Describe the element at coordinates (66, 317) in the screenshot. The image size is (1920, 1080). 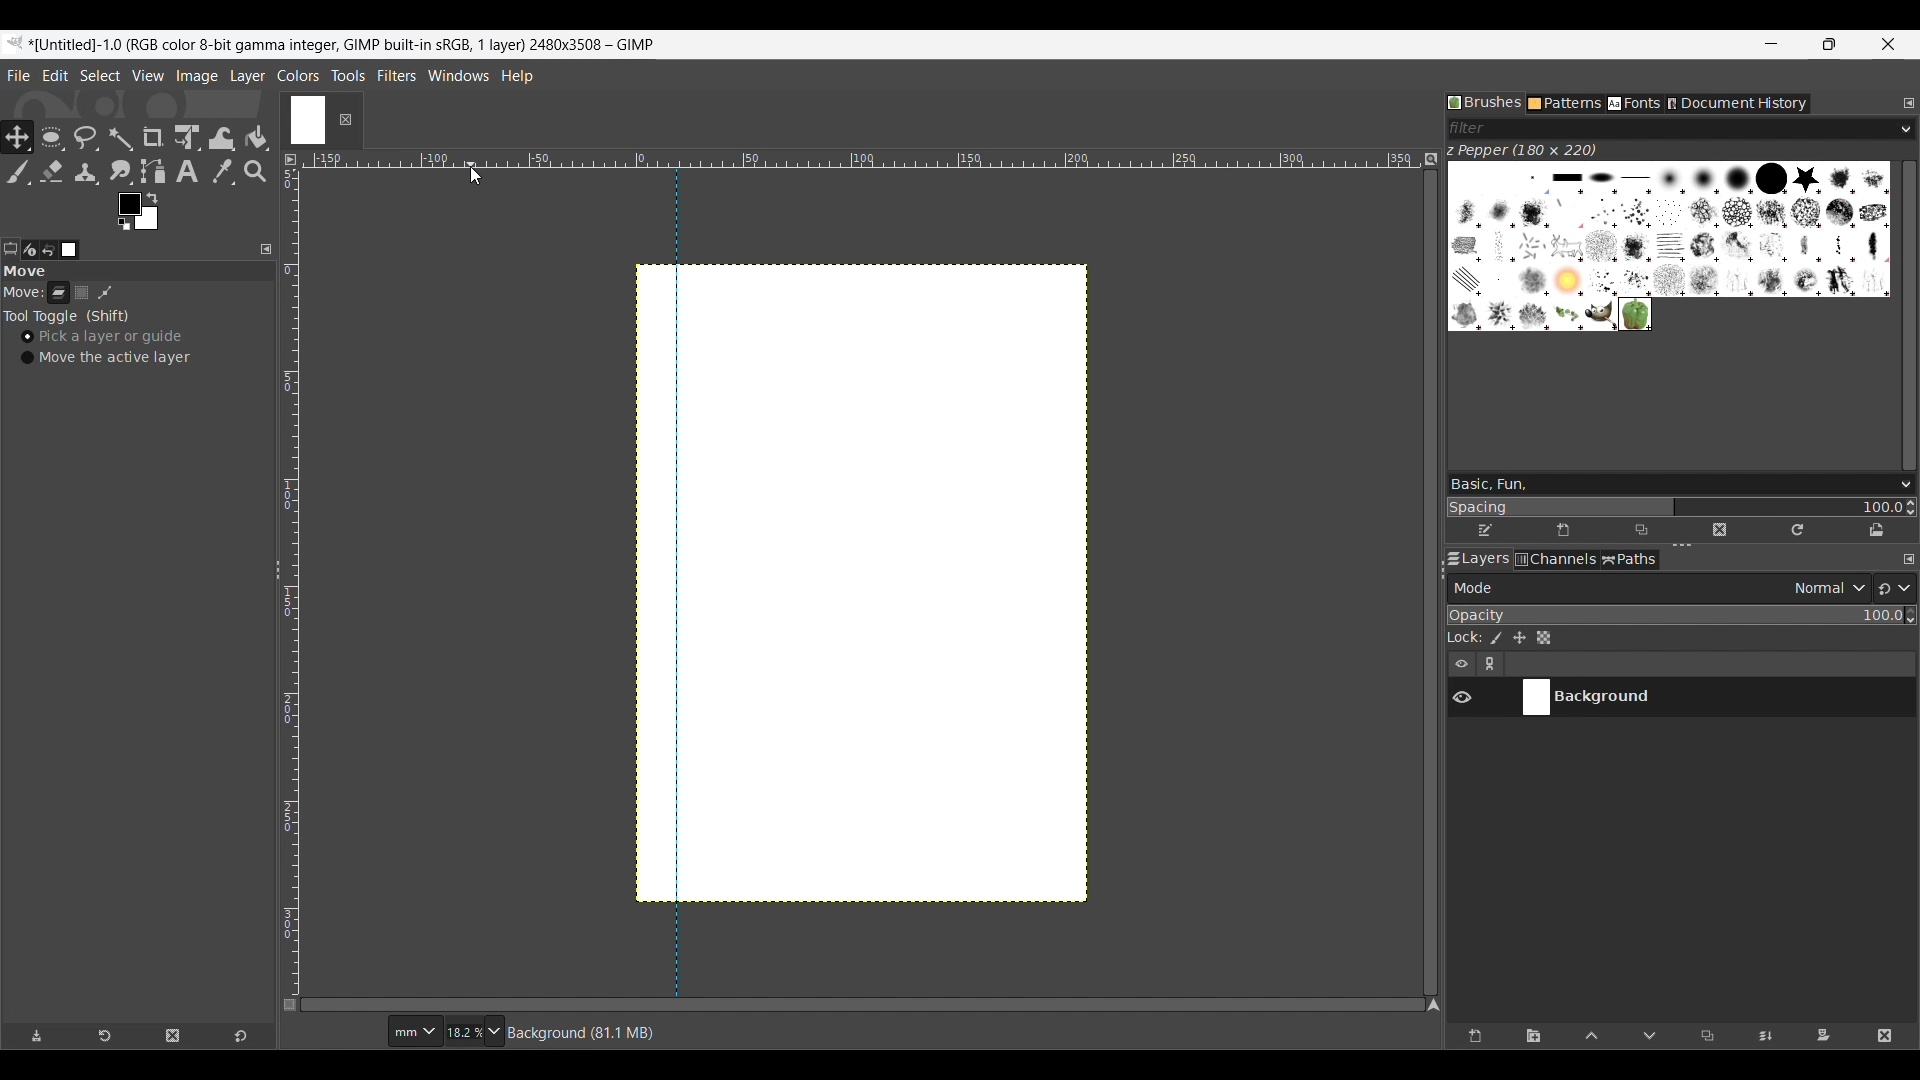
I see `Tool toggle options` at that location.